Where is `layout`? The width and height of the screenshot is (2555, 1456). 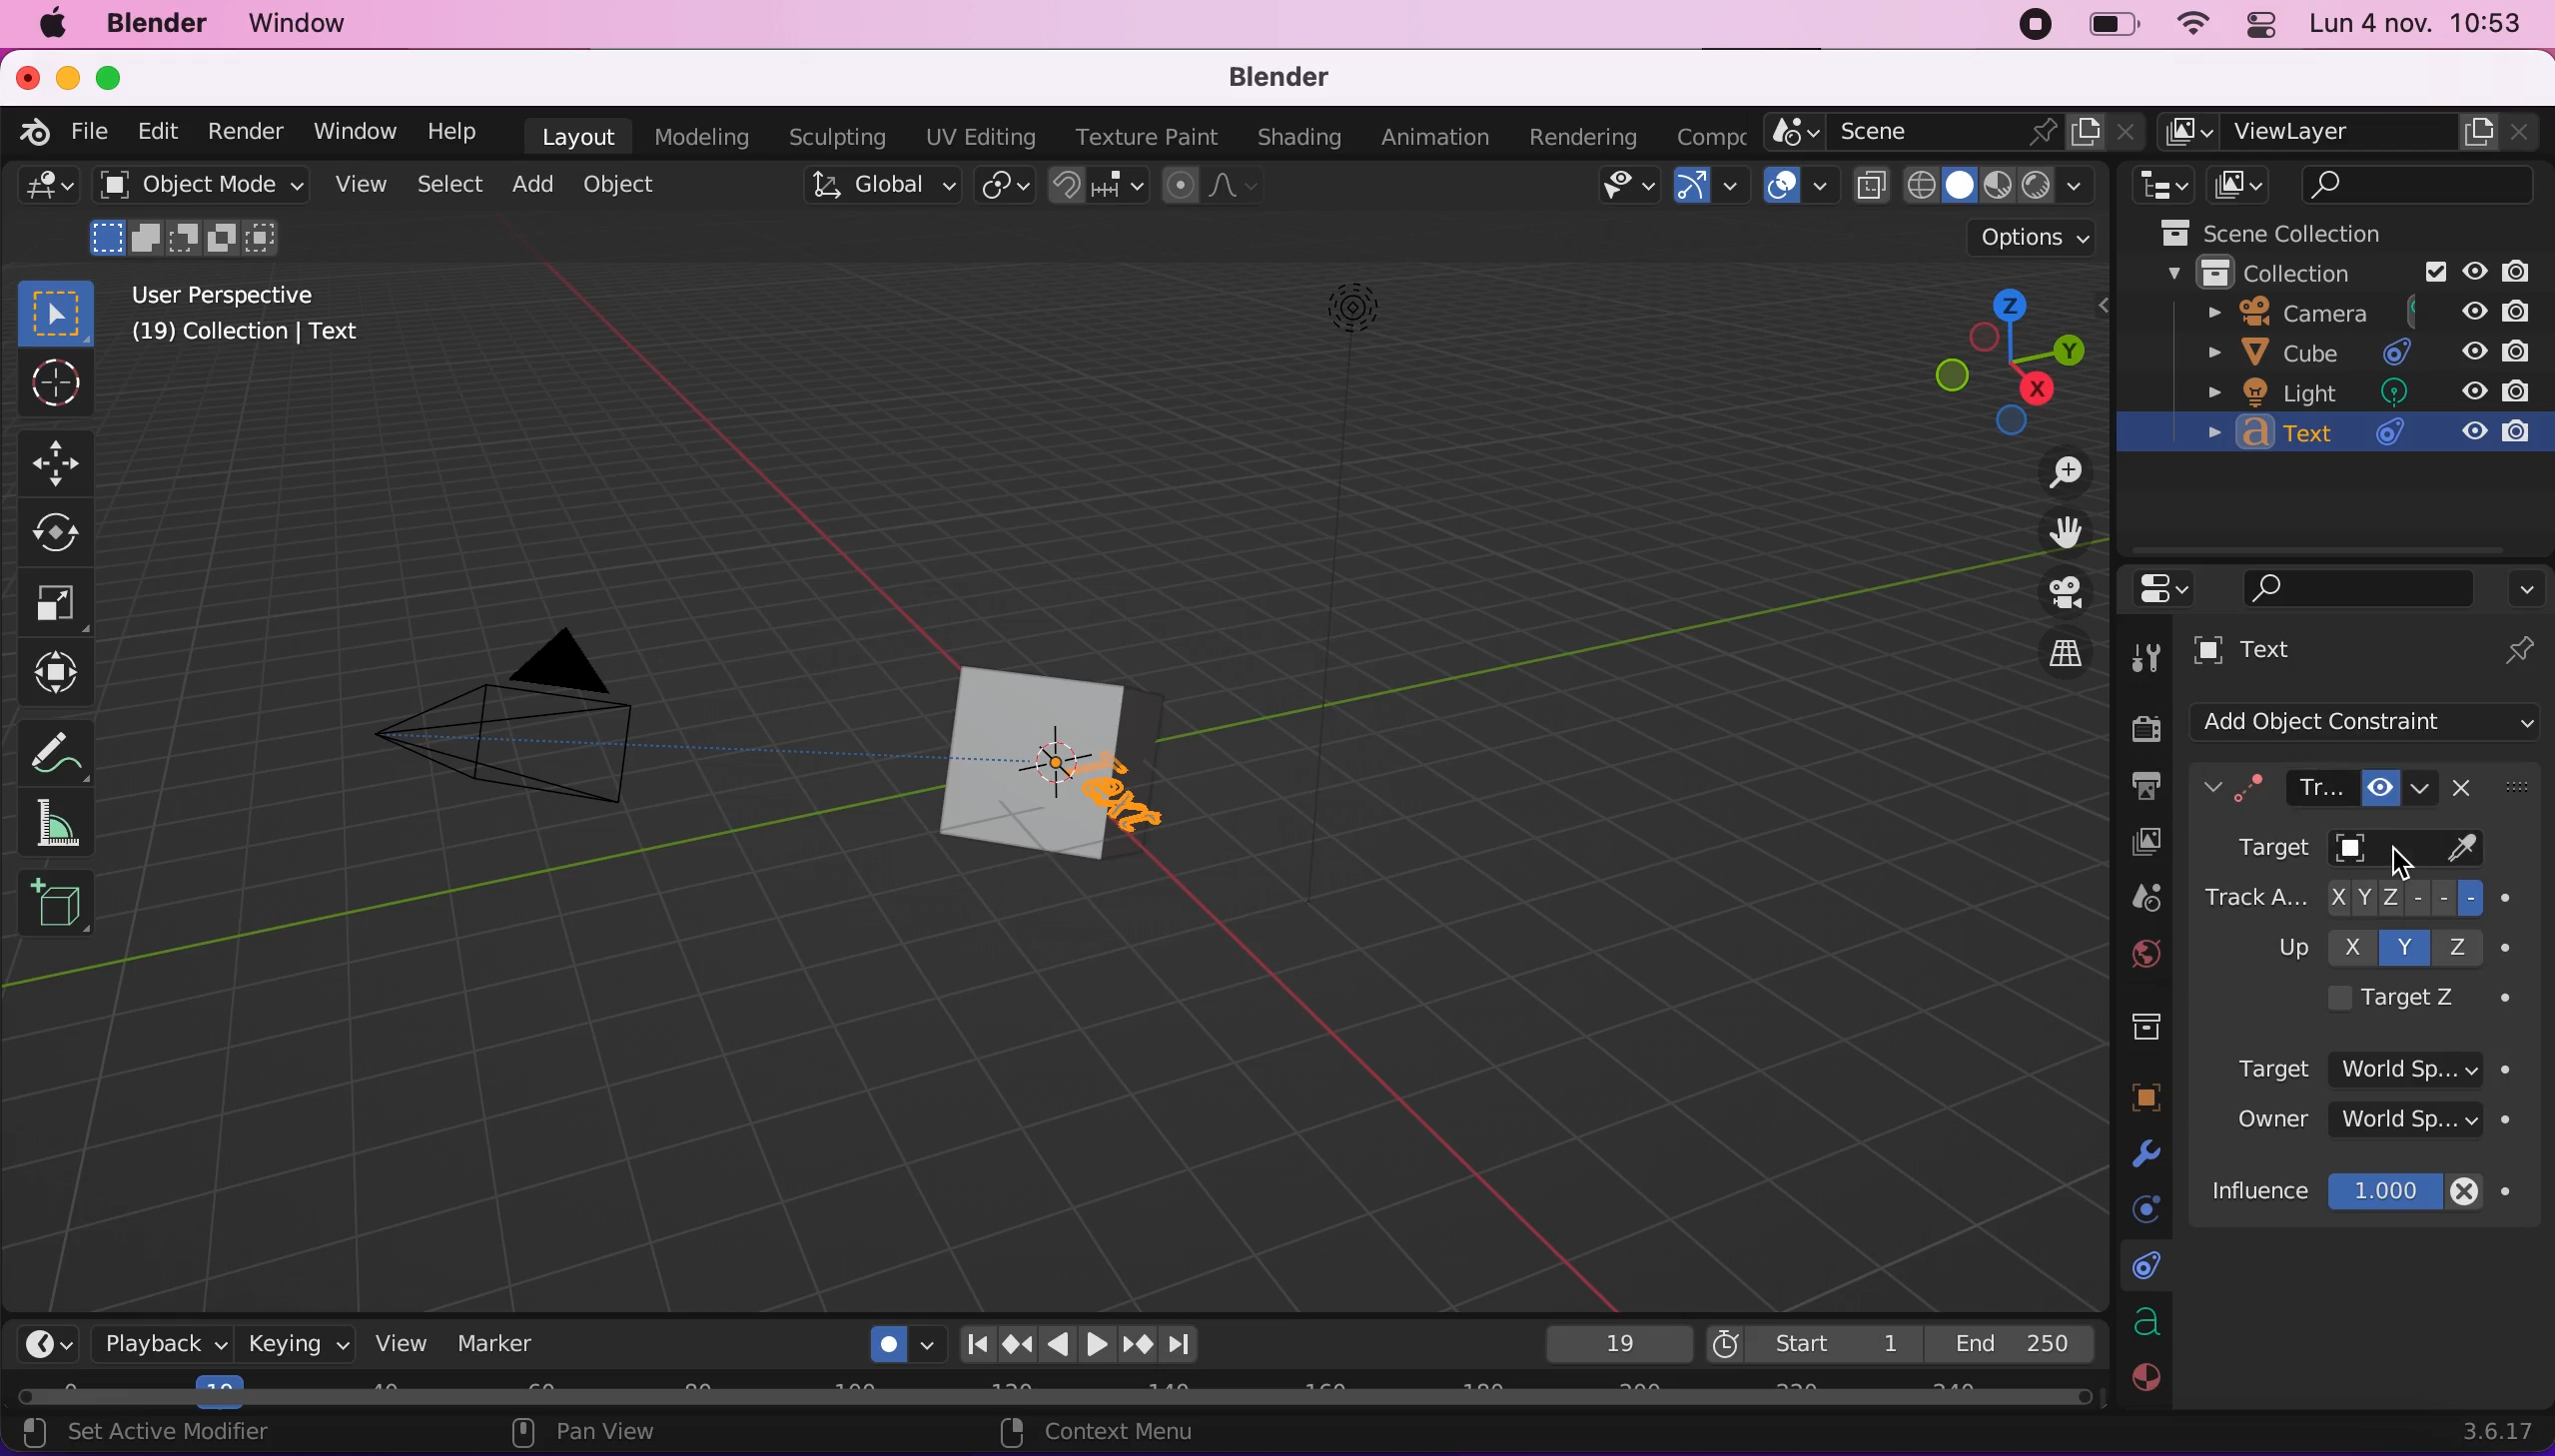 layout is located at coordinates (580, 134).